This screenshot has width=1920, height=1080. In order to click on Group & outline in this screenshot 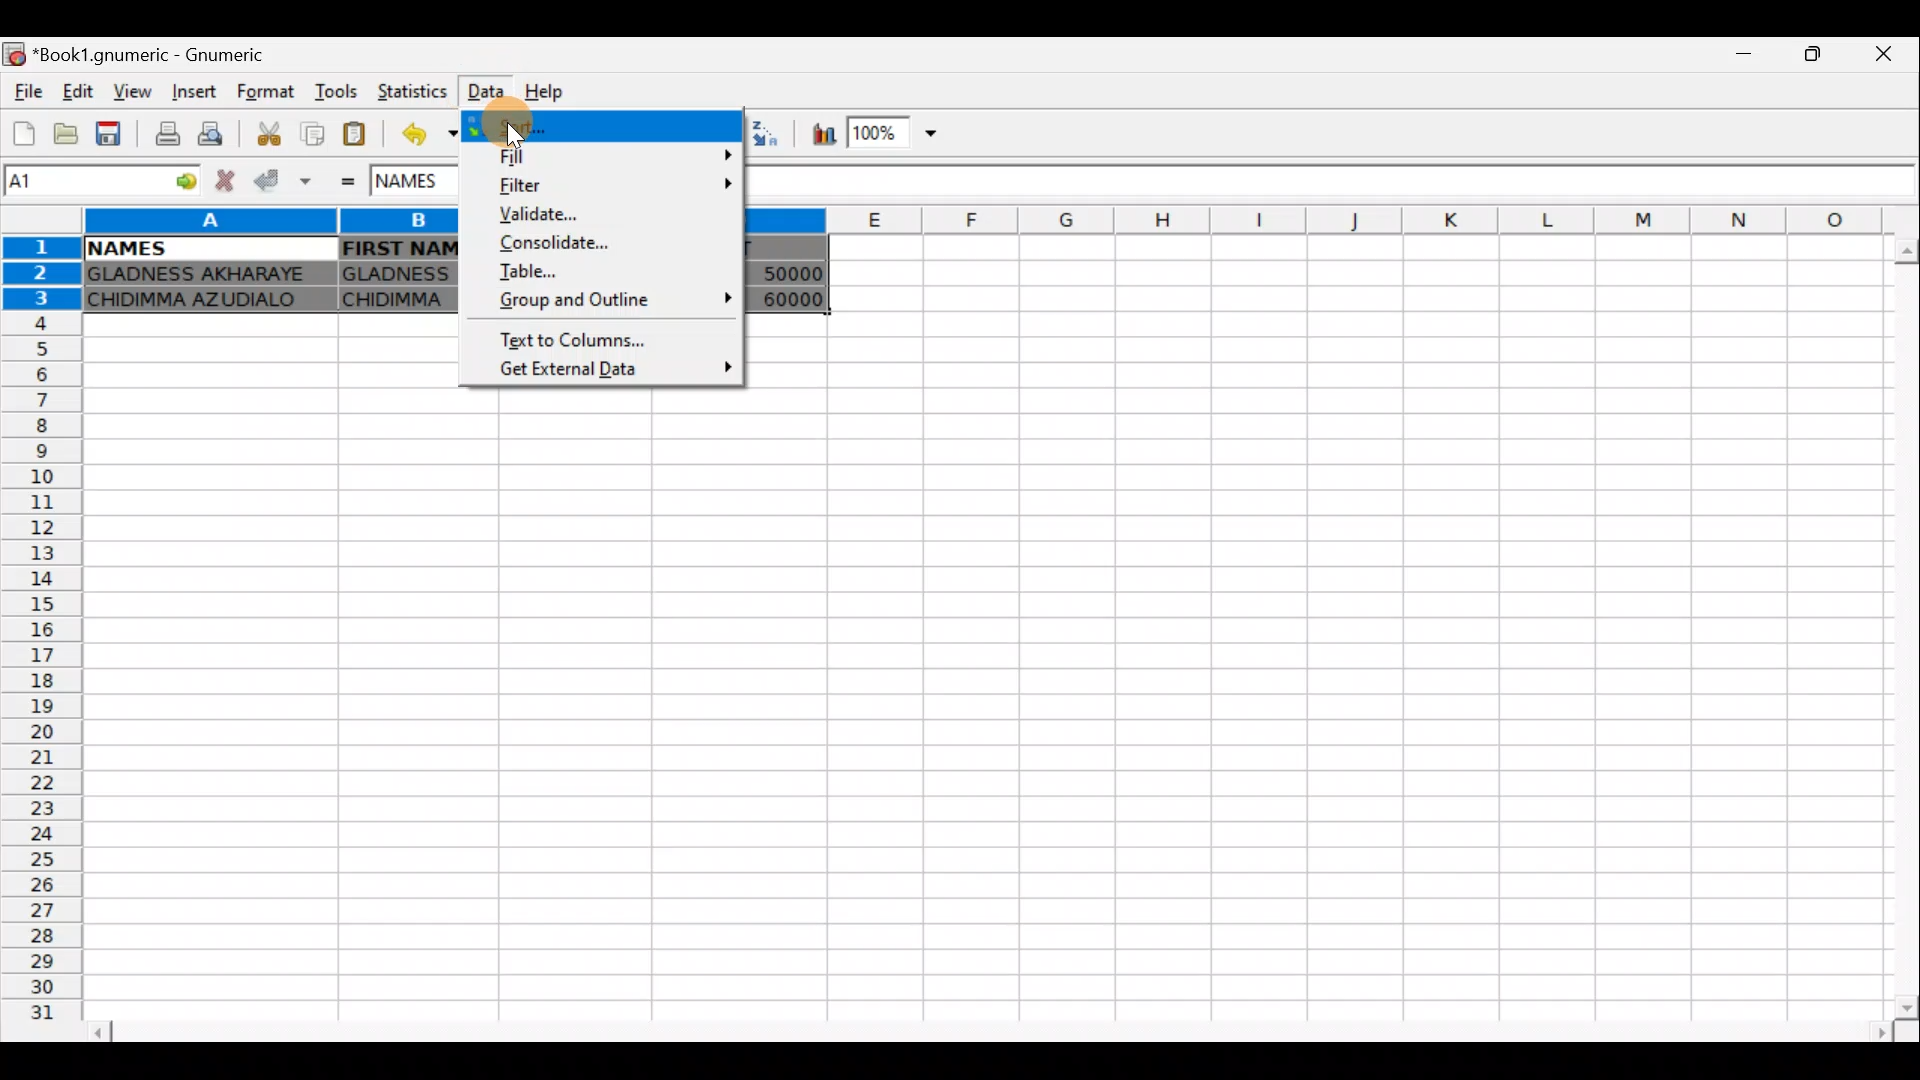, I will do `click(614, 301)`.